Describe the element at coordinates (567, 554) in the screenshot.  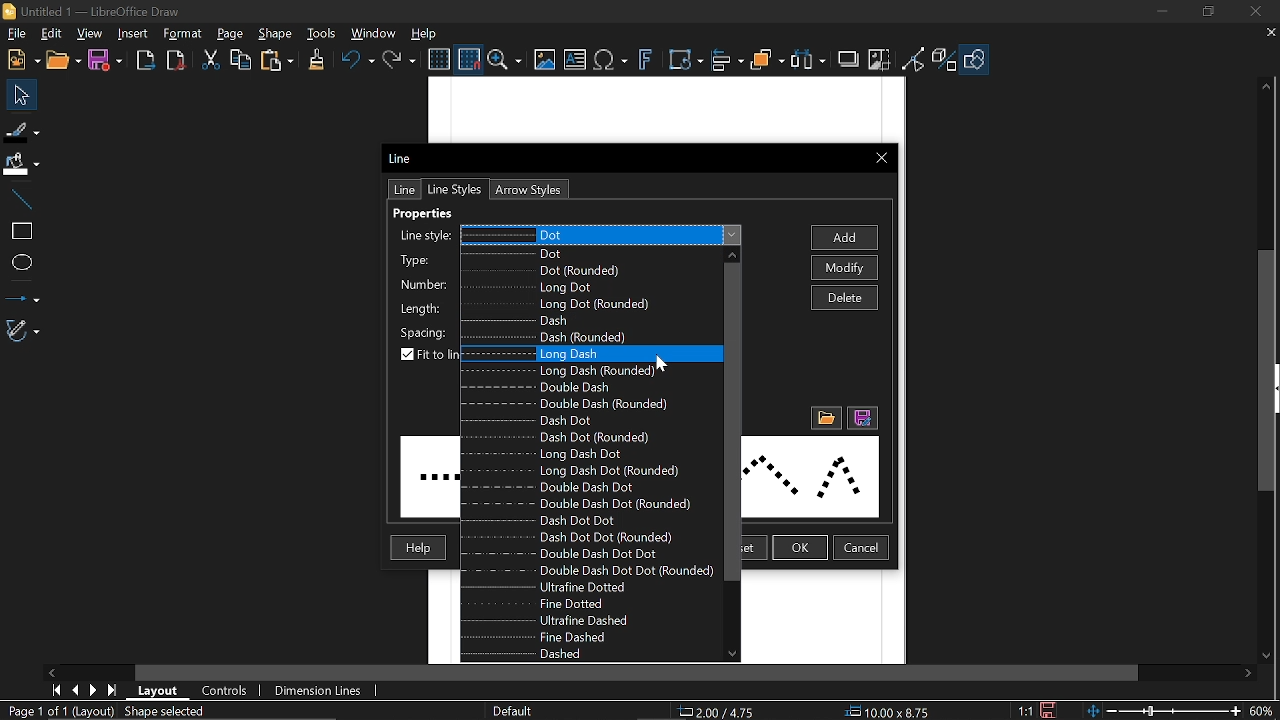
I see `Double dash dot dot` at that location.